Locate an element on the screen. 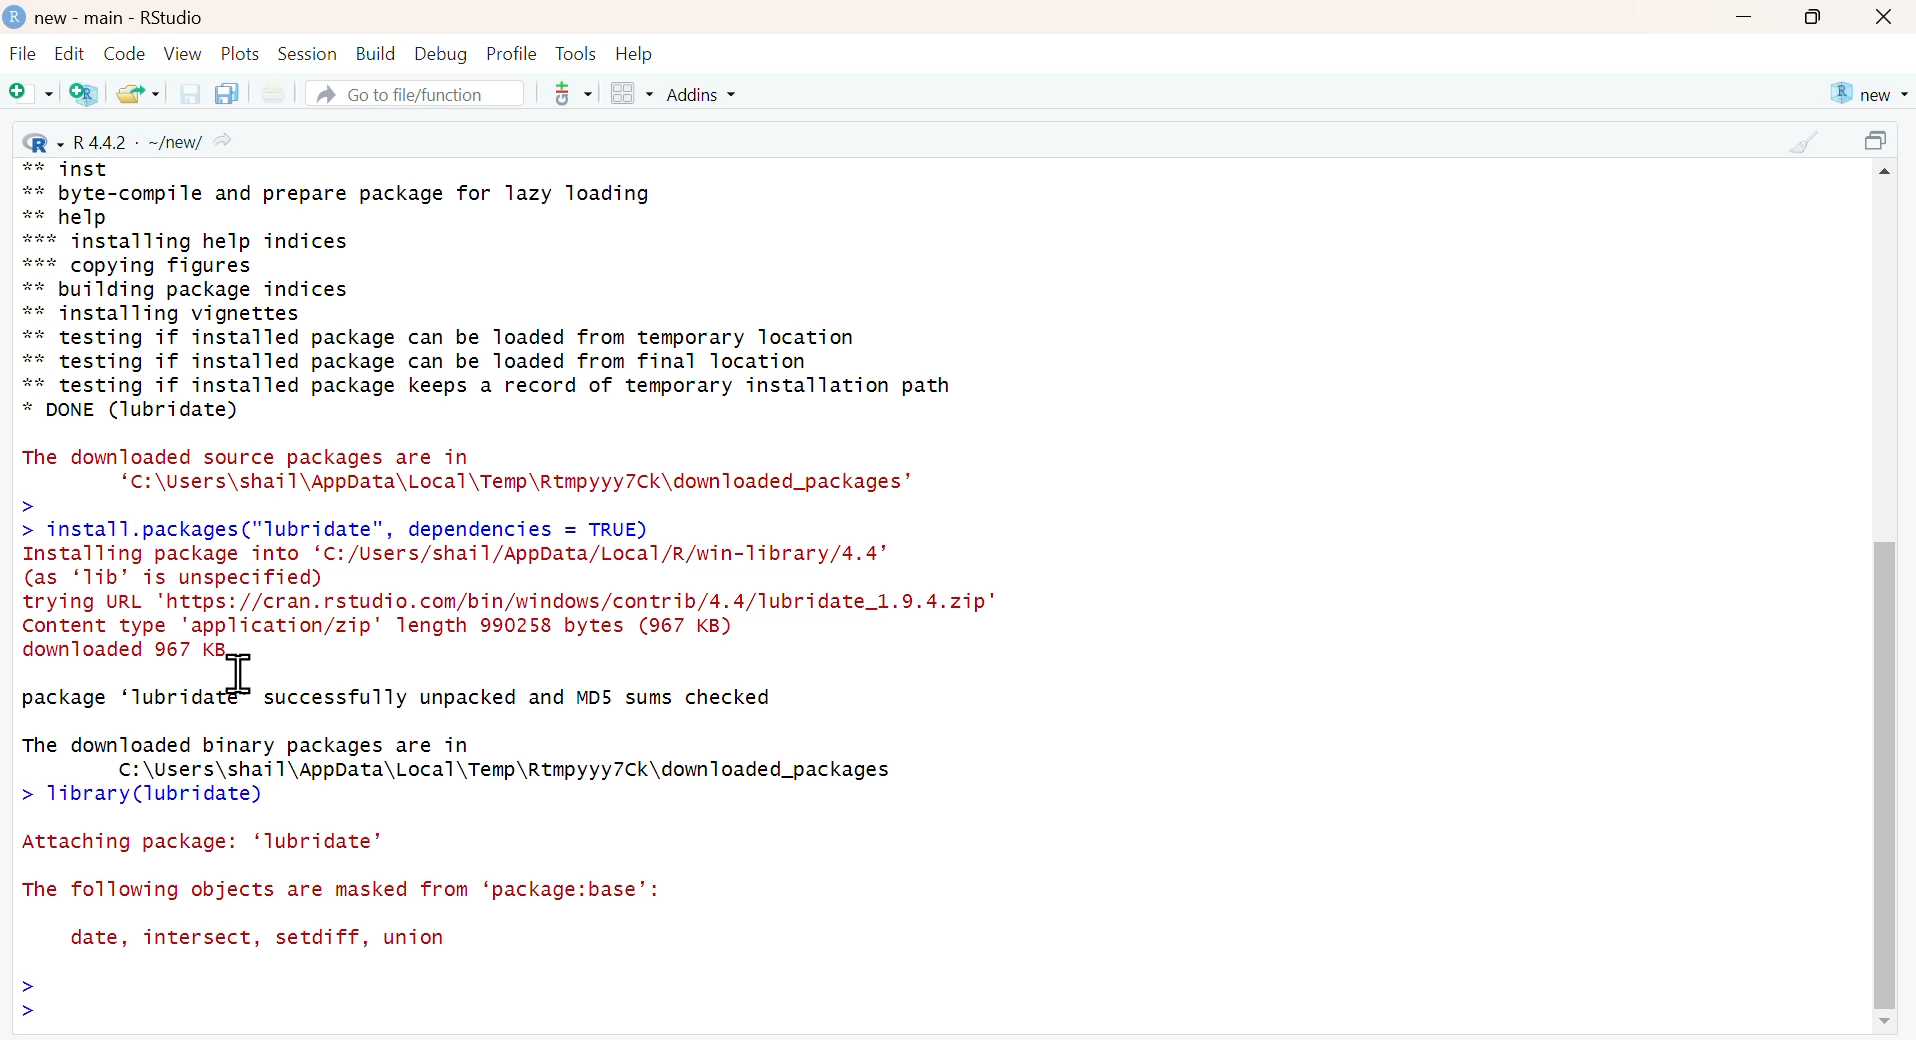  Code is located at coordinates (122, 53).